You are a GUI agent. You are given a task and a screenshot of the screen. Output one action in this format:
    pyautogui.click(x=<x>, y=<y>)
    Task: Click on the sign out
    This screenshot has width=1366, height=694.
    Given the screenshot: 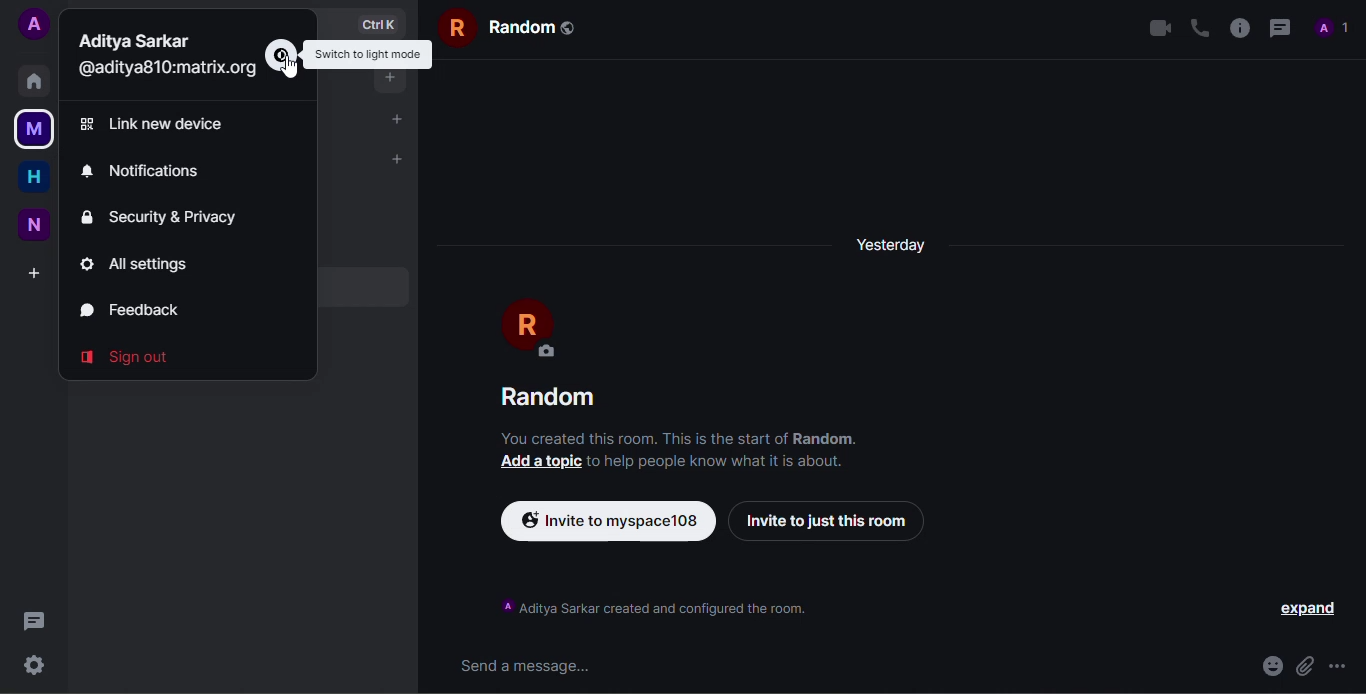 What is the action you would take?
    pyautogui.click(x=127, y=353)
    